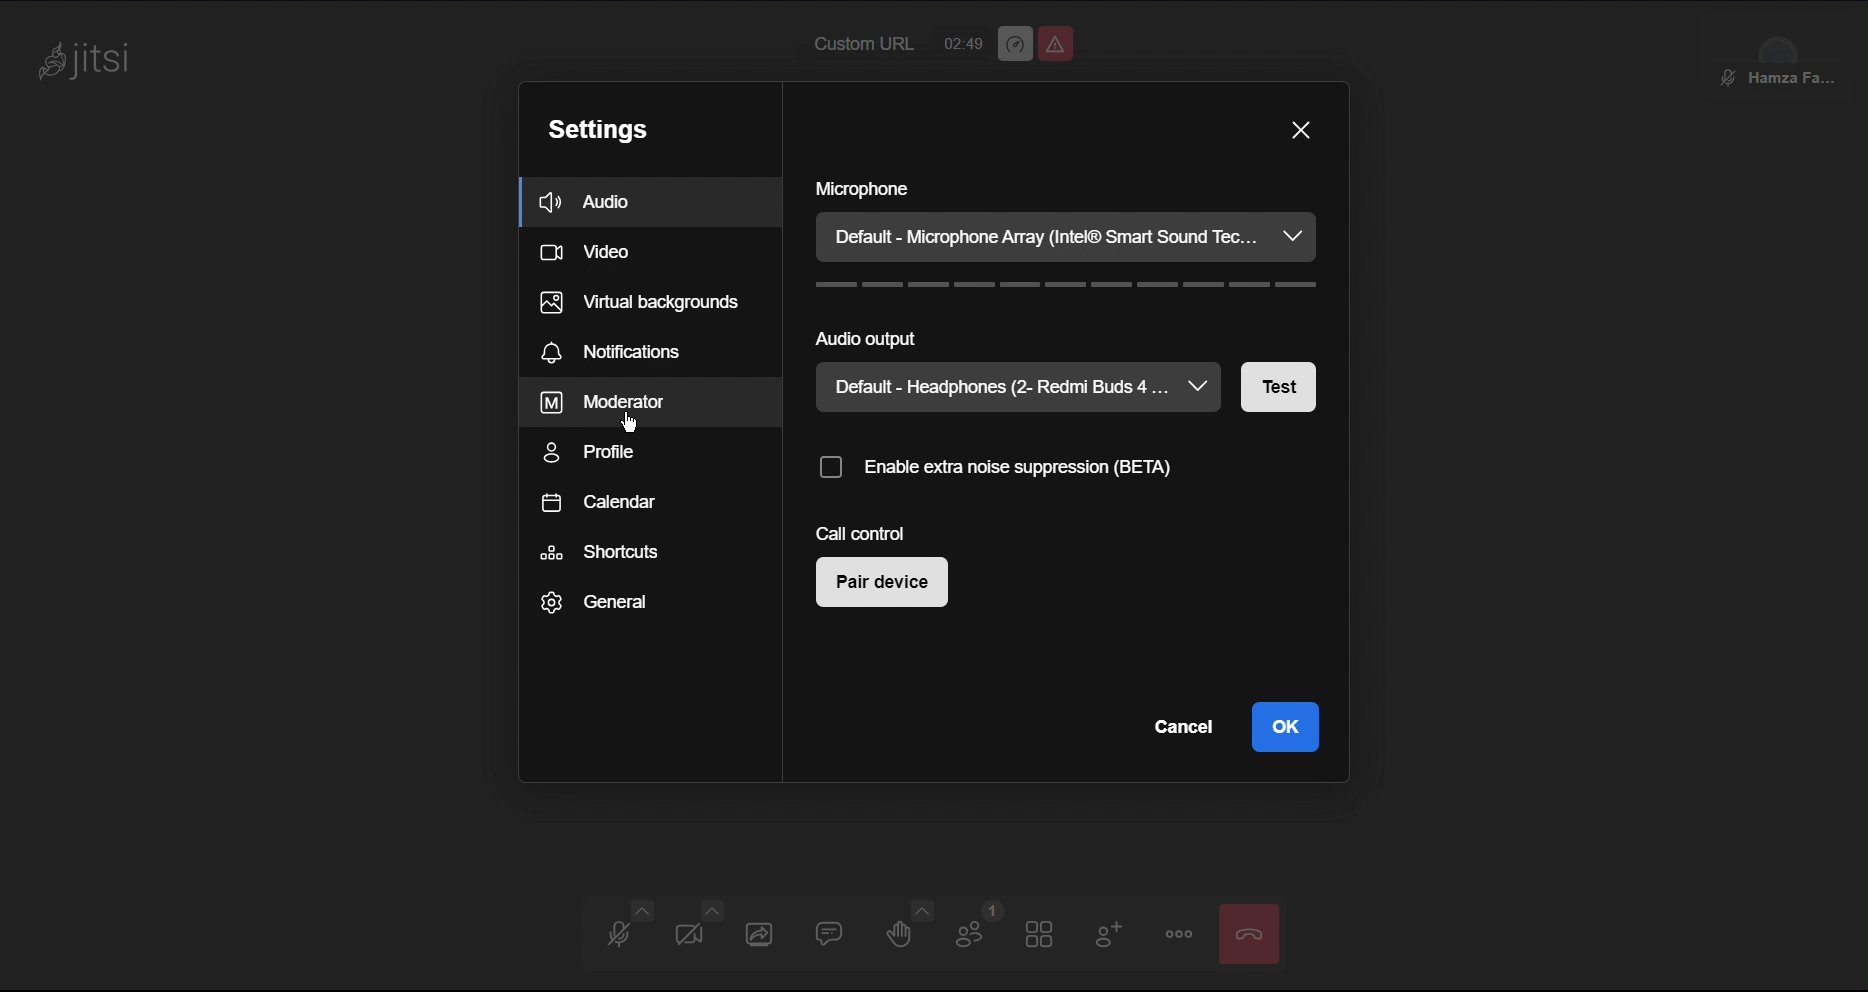 Image resolution: width=1868 pixels, height=992 pixels. I want to click on OK, so click(1286, 727).